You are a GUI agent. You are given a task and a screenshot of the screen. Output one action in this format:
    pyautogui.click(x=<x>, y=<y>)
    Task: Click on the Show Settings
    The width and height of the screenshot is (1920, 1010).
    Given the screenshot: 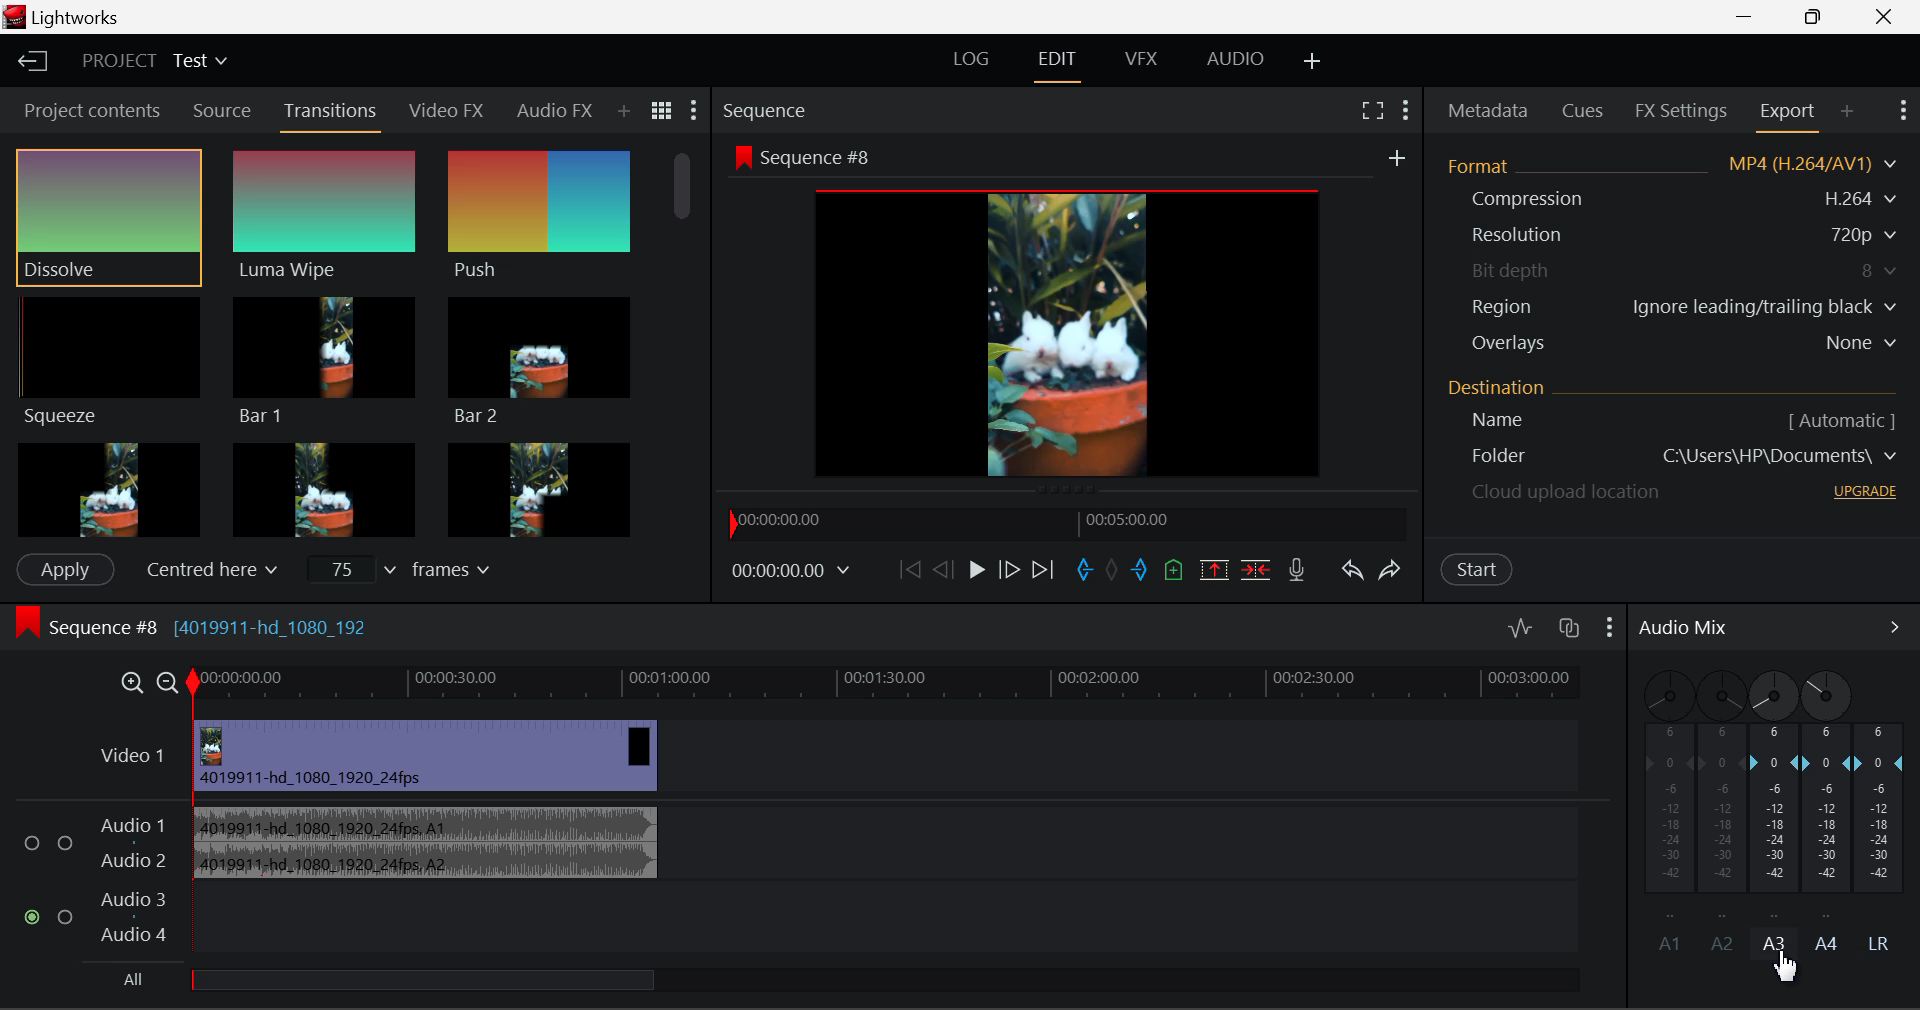 What is the action you would take?
    pyautogui.click(x=1408, y=106)
    